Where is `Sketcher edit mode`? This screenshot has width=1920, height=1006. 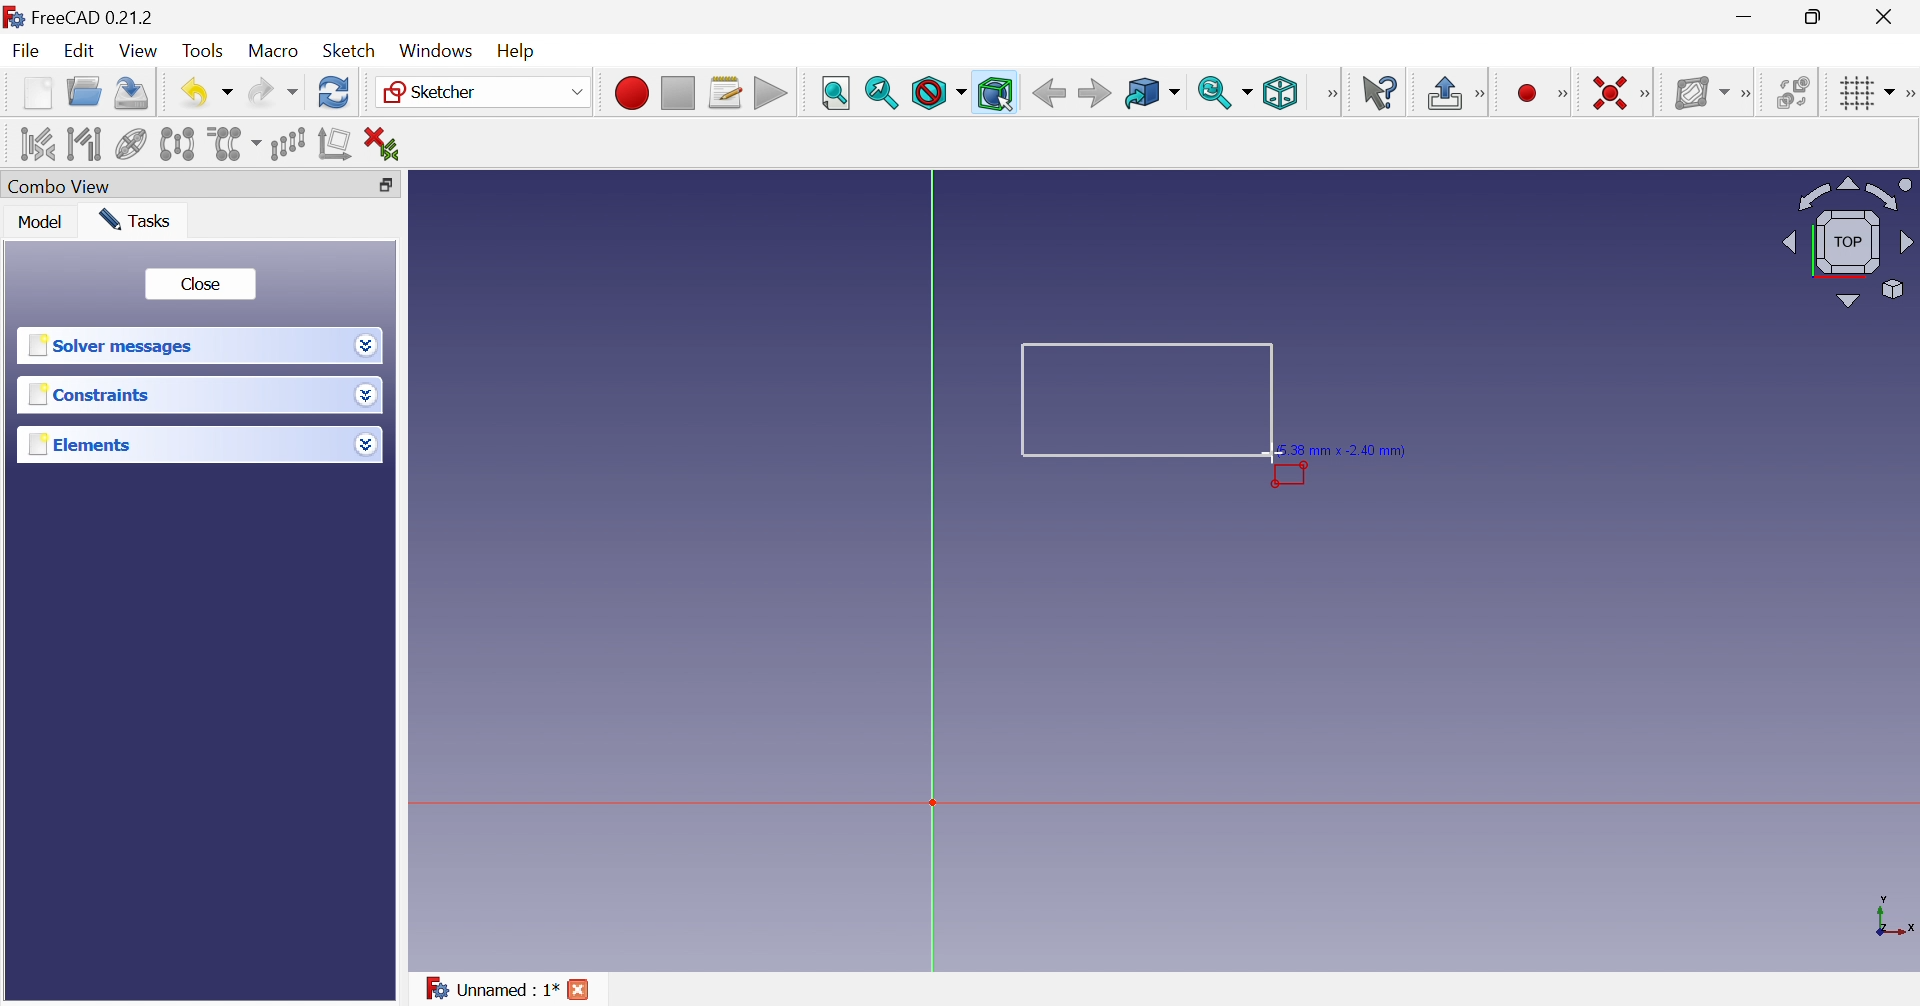
Sketcher edit mode is located at coordinates (1482, 93).